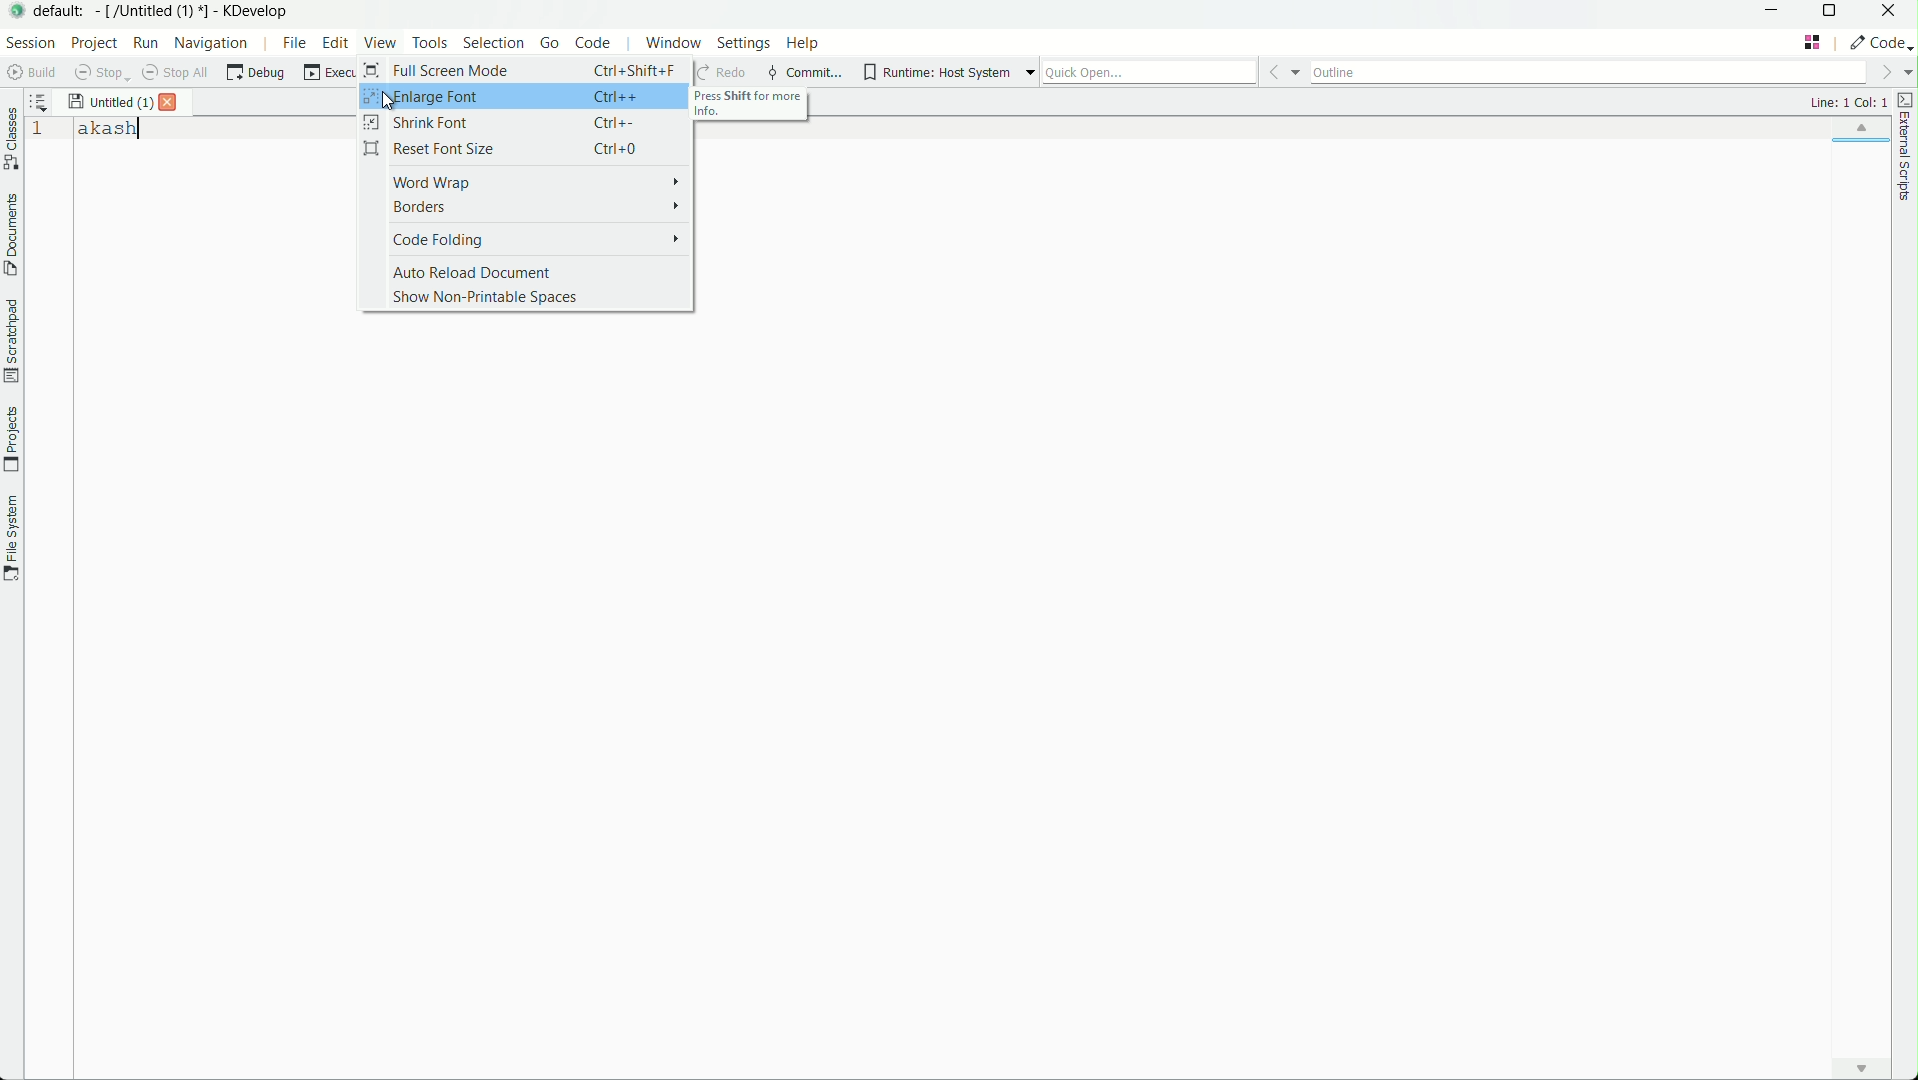  I want to click on project, so click(97, 44).